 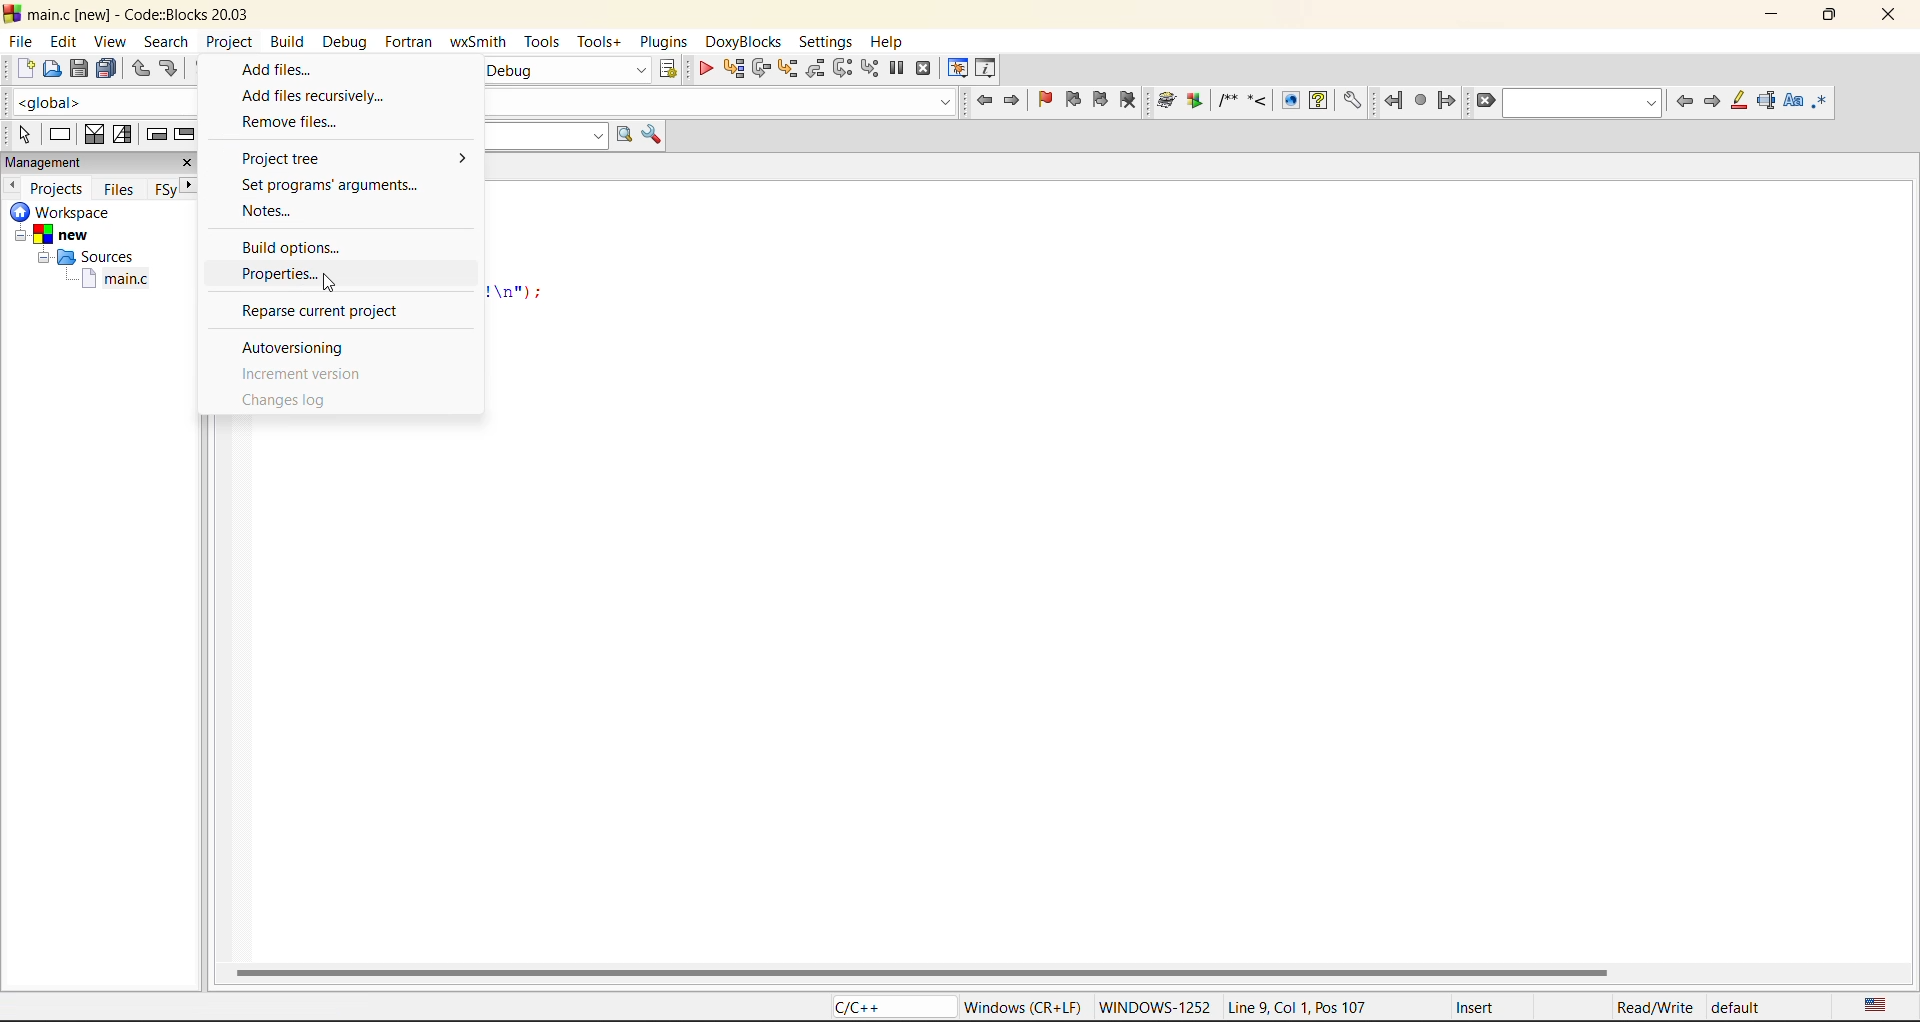 What do you see at coordinates (306, 244) in the screenshot?
I see `build options` at bounding box center [306, 244].